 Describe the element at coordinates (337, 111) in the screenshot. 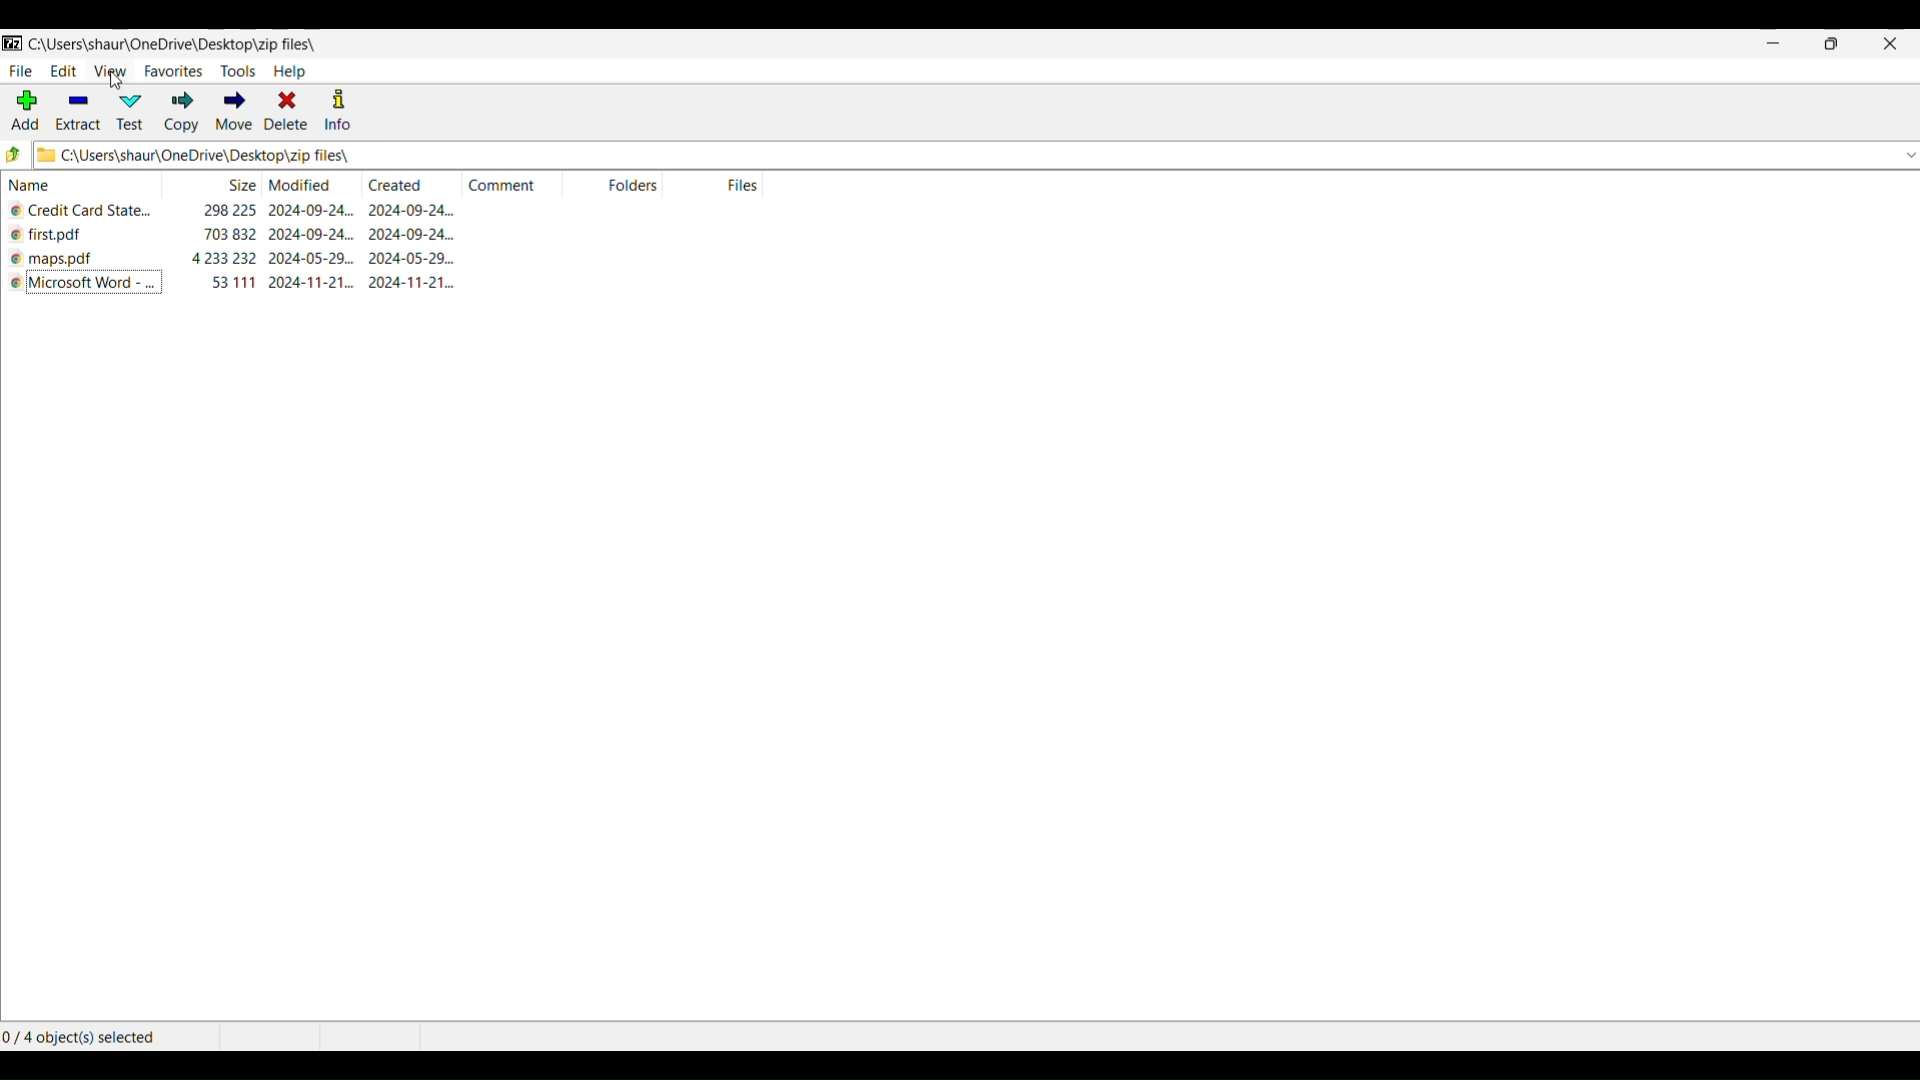

I see `info` at that location.